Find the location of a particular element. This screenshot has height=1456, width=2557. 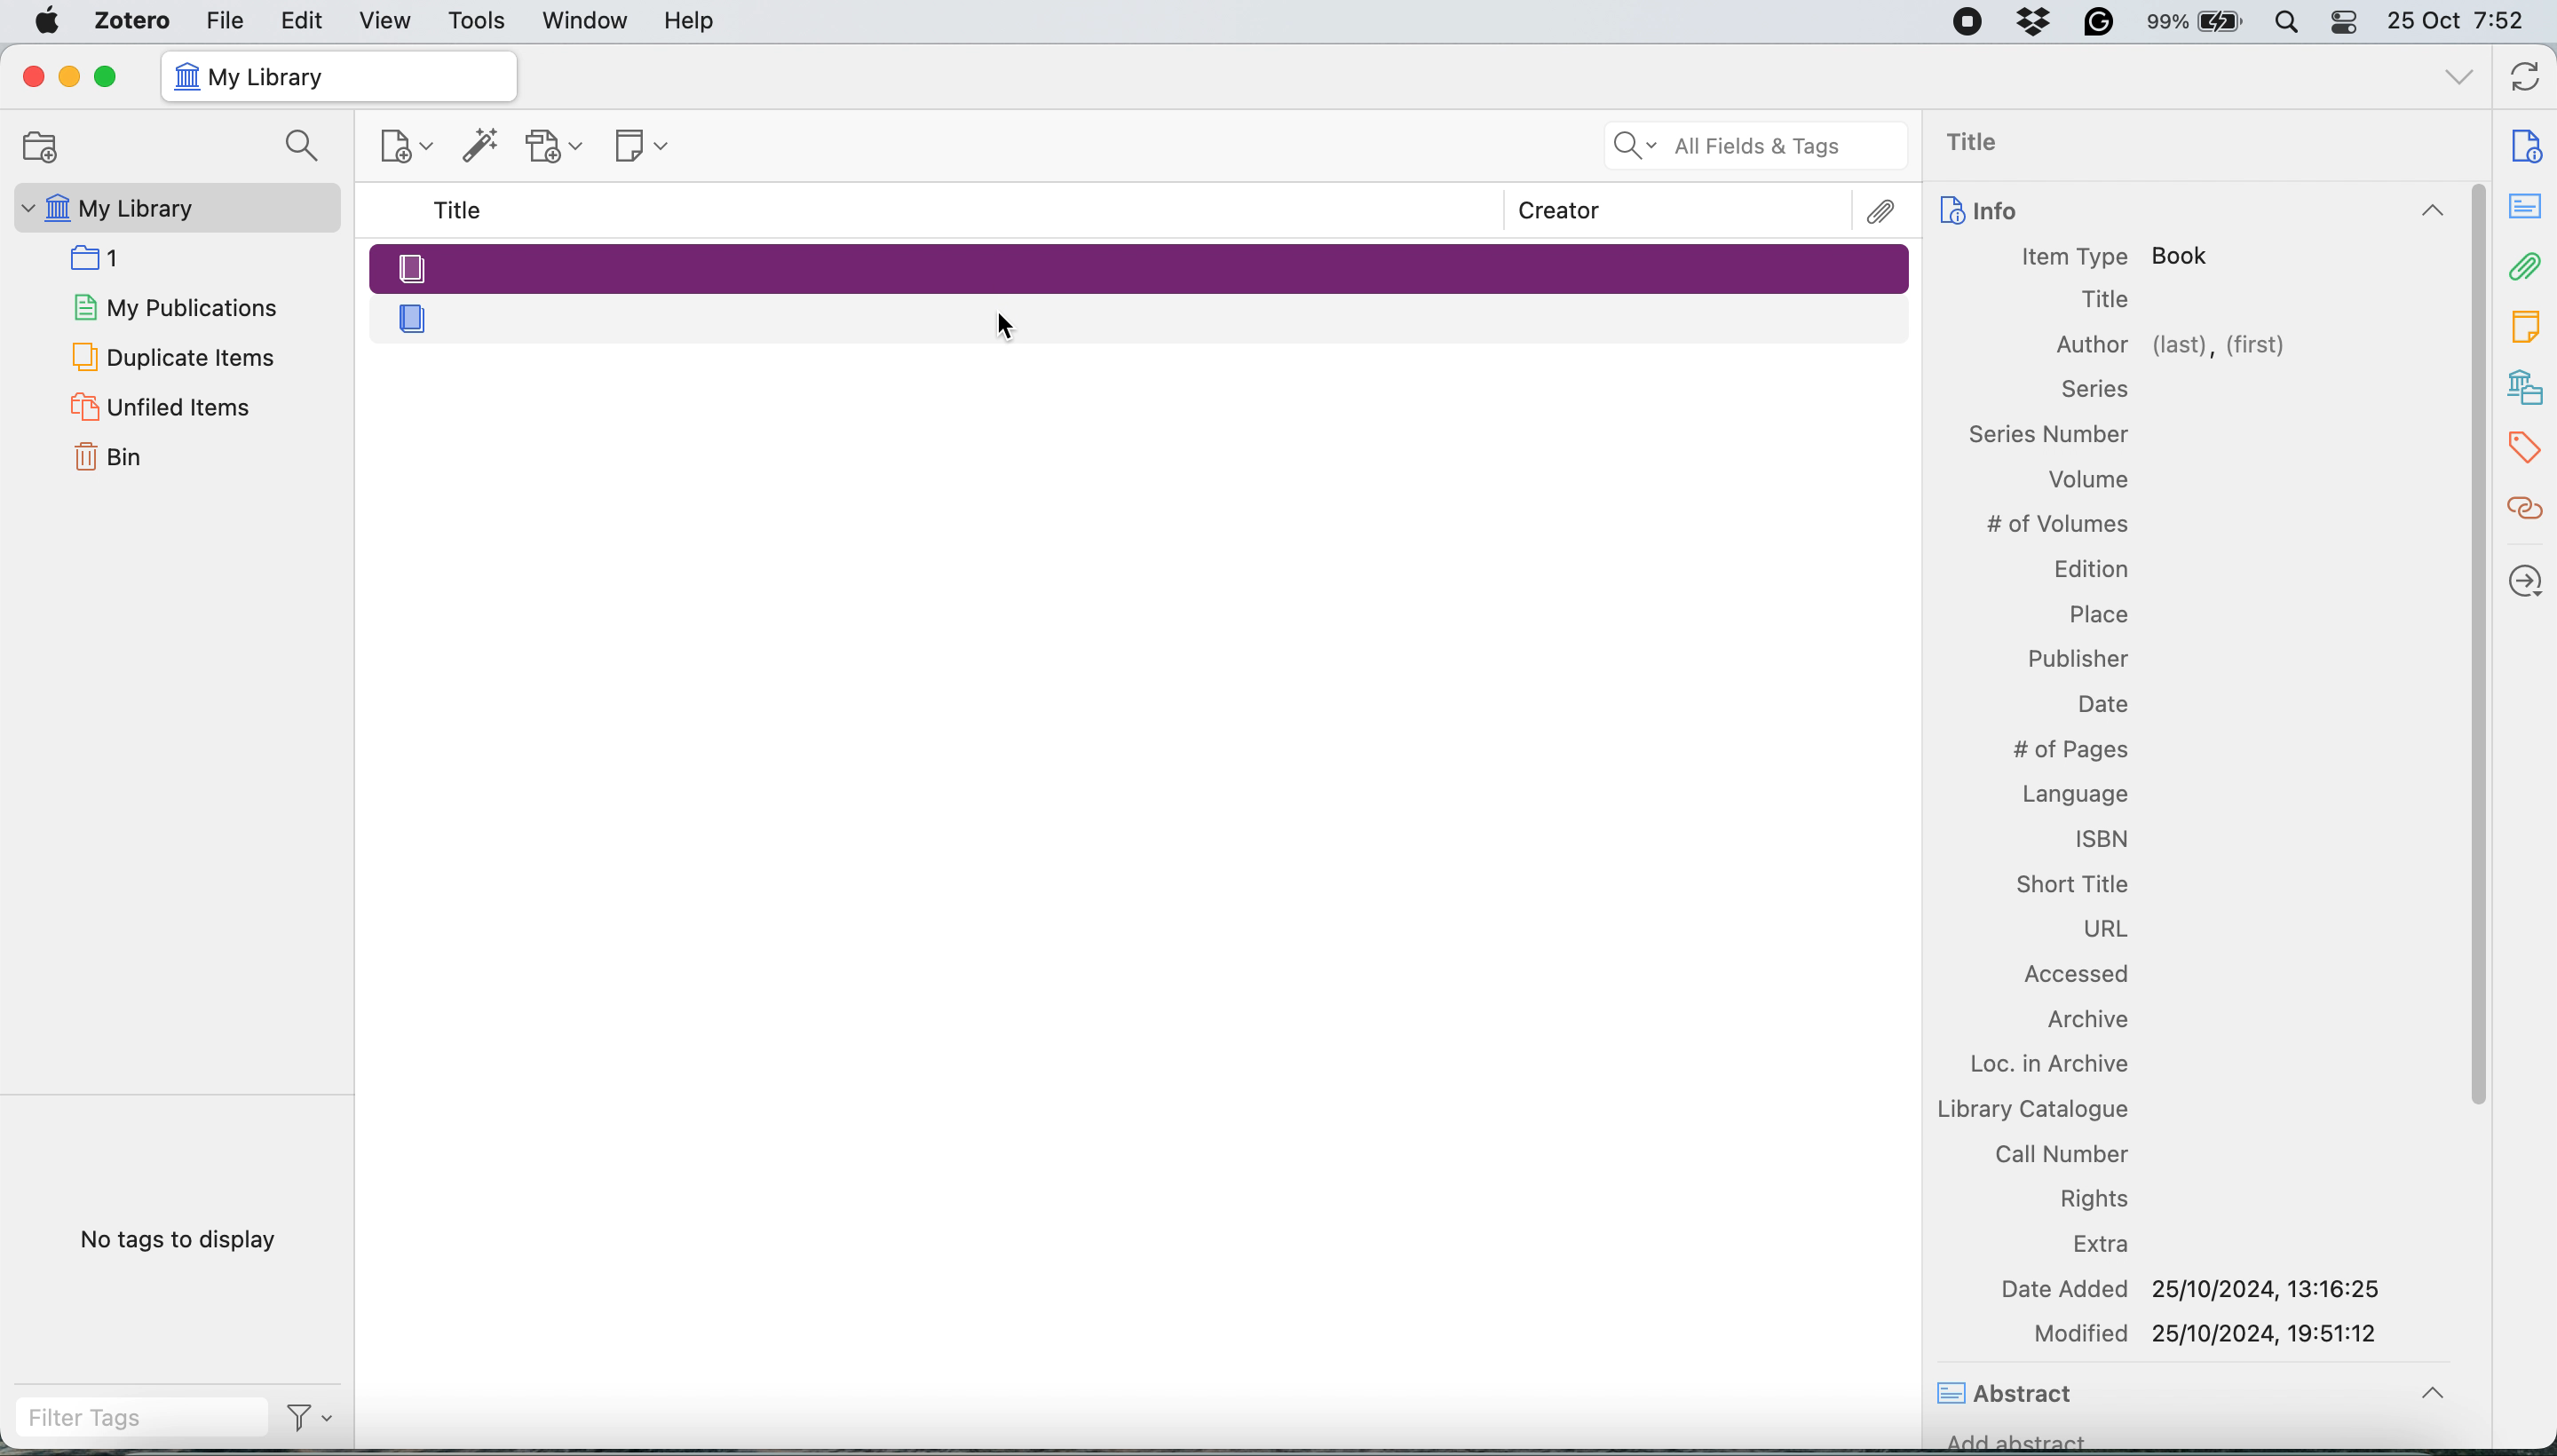

Tags is located at coordinates (2530, 448).